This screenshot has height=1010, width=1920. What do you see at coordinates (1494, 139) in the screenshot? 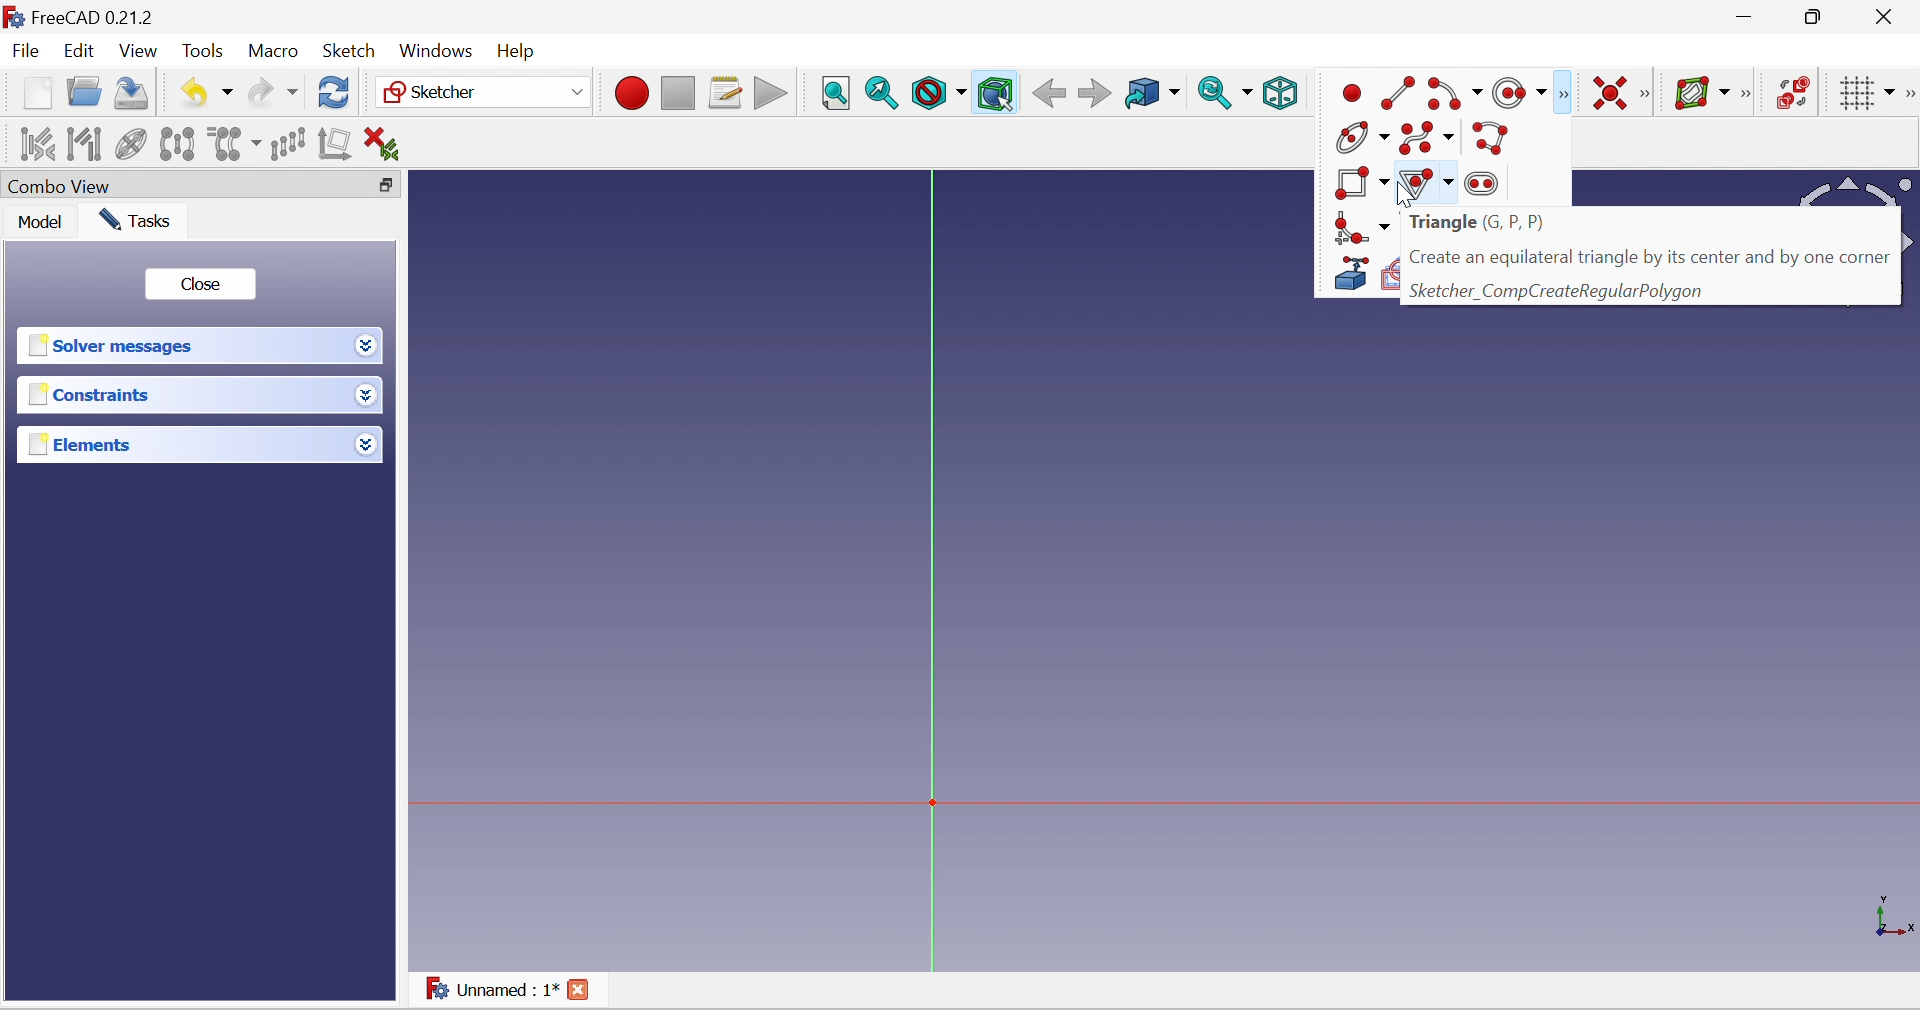
I see `Create poly line` at bounding box center [1494, 139].